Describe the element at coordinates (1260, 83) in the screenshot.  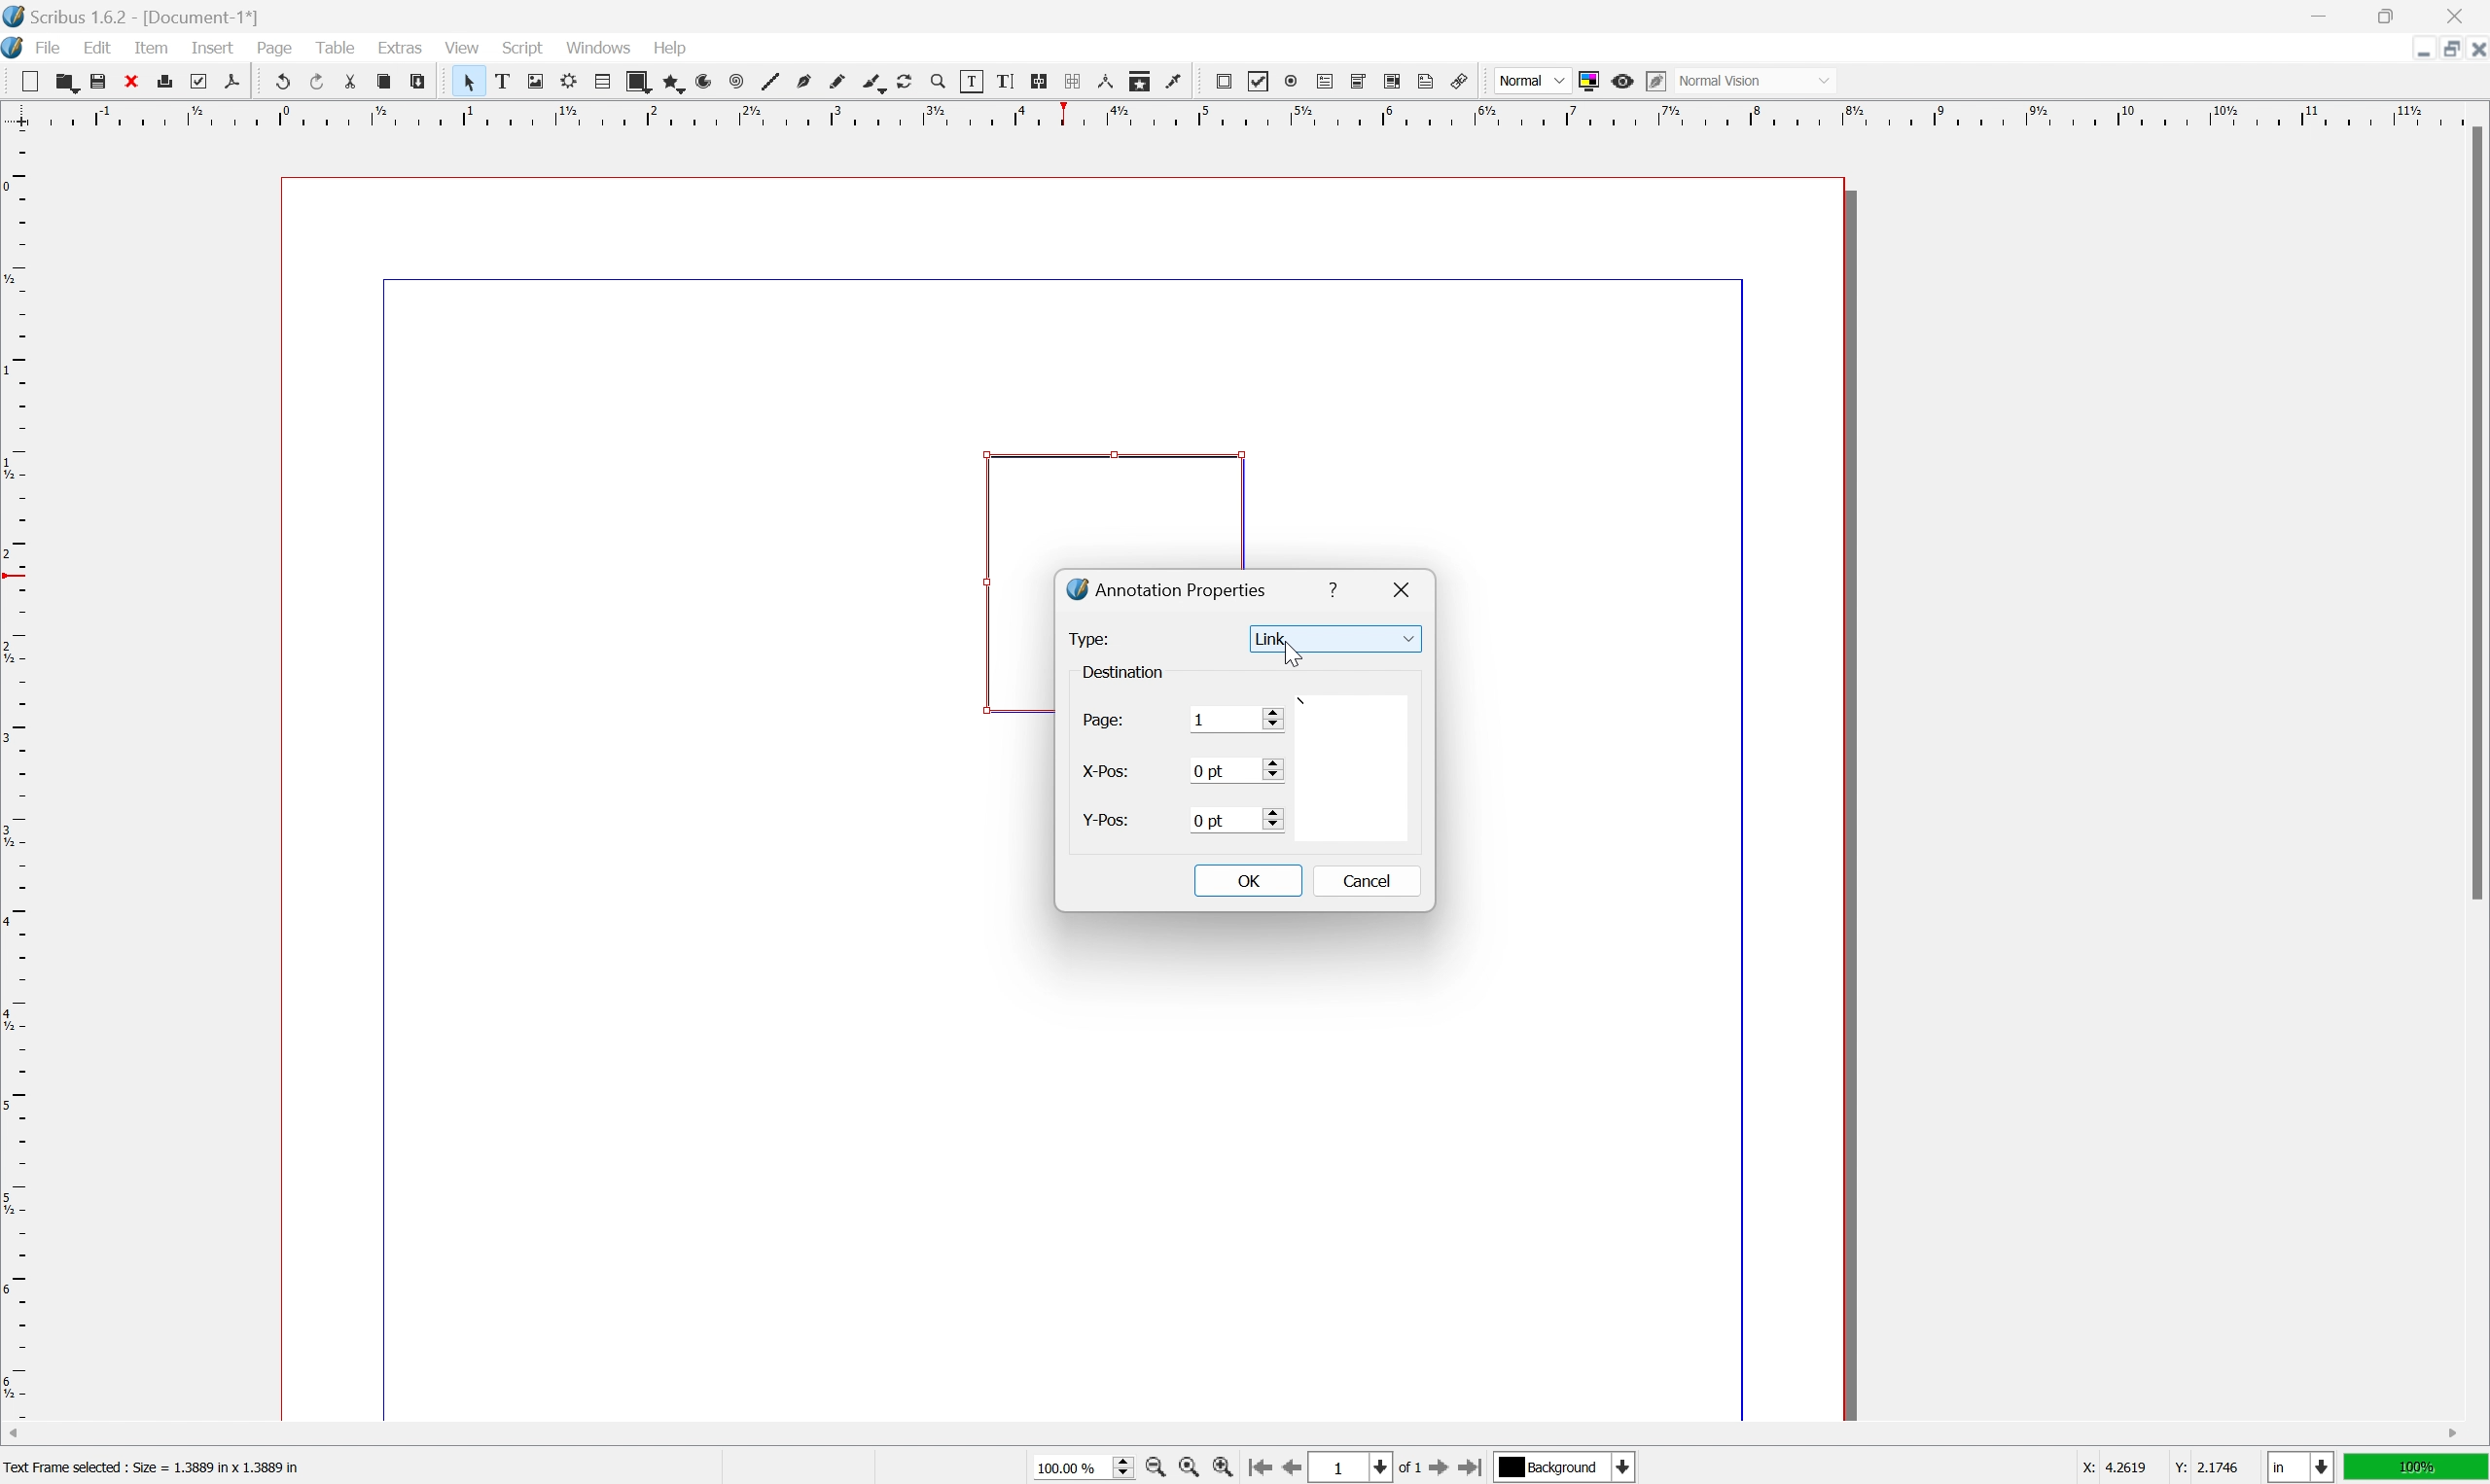
I see `pdf checkbox` at that location.